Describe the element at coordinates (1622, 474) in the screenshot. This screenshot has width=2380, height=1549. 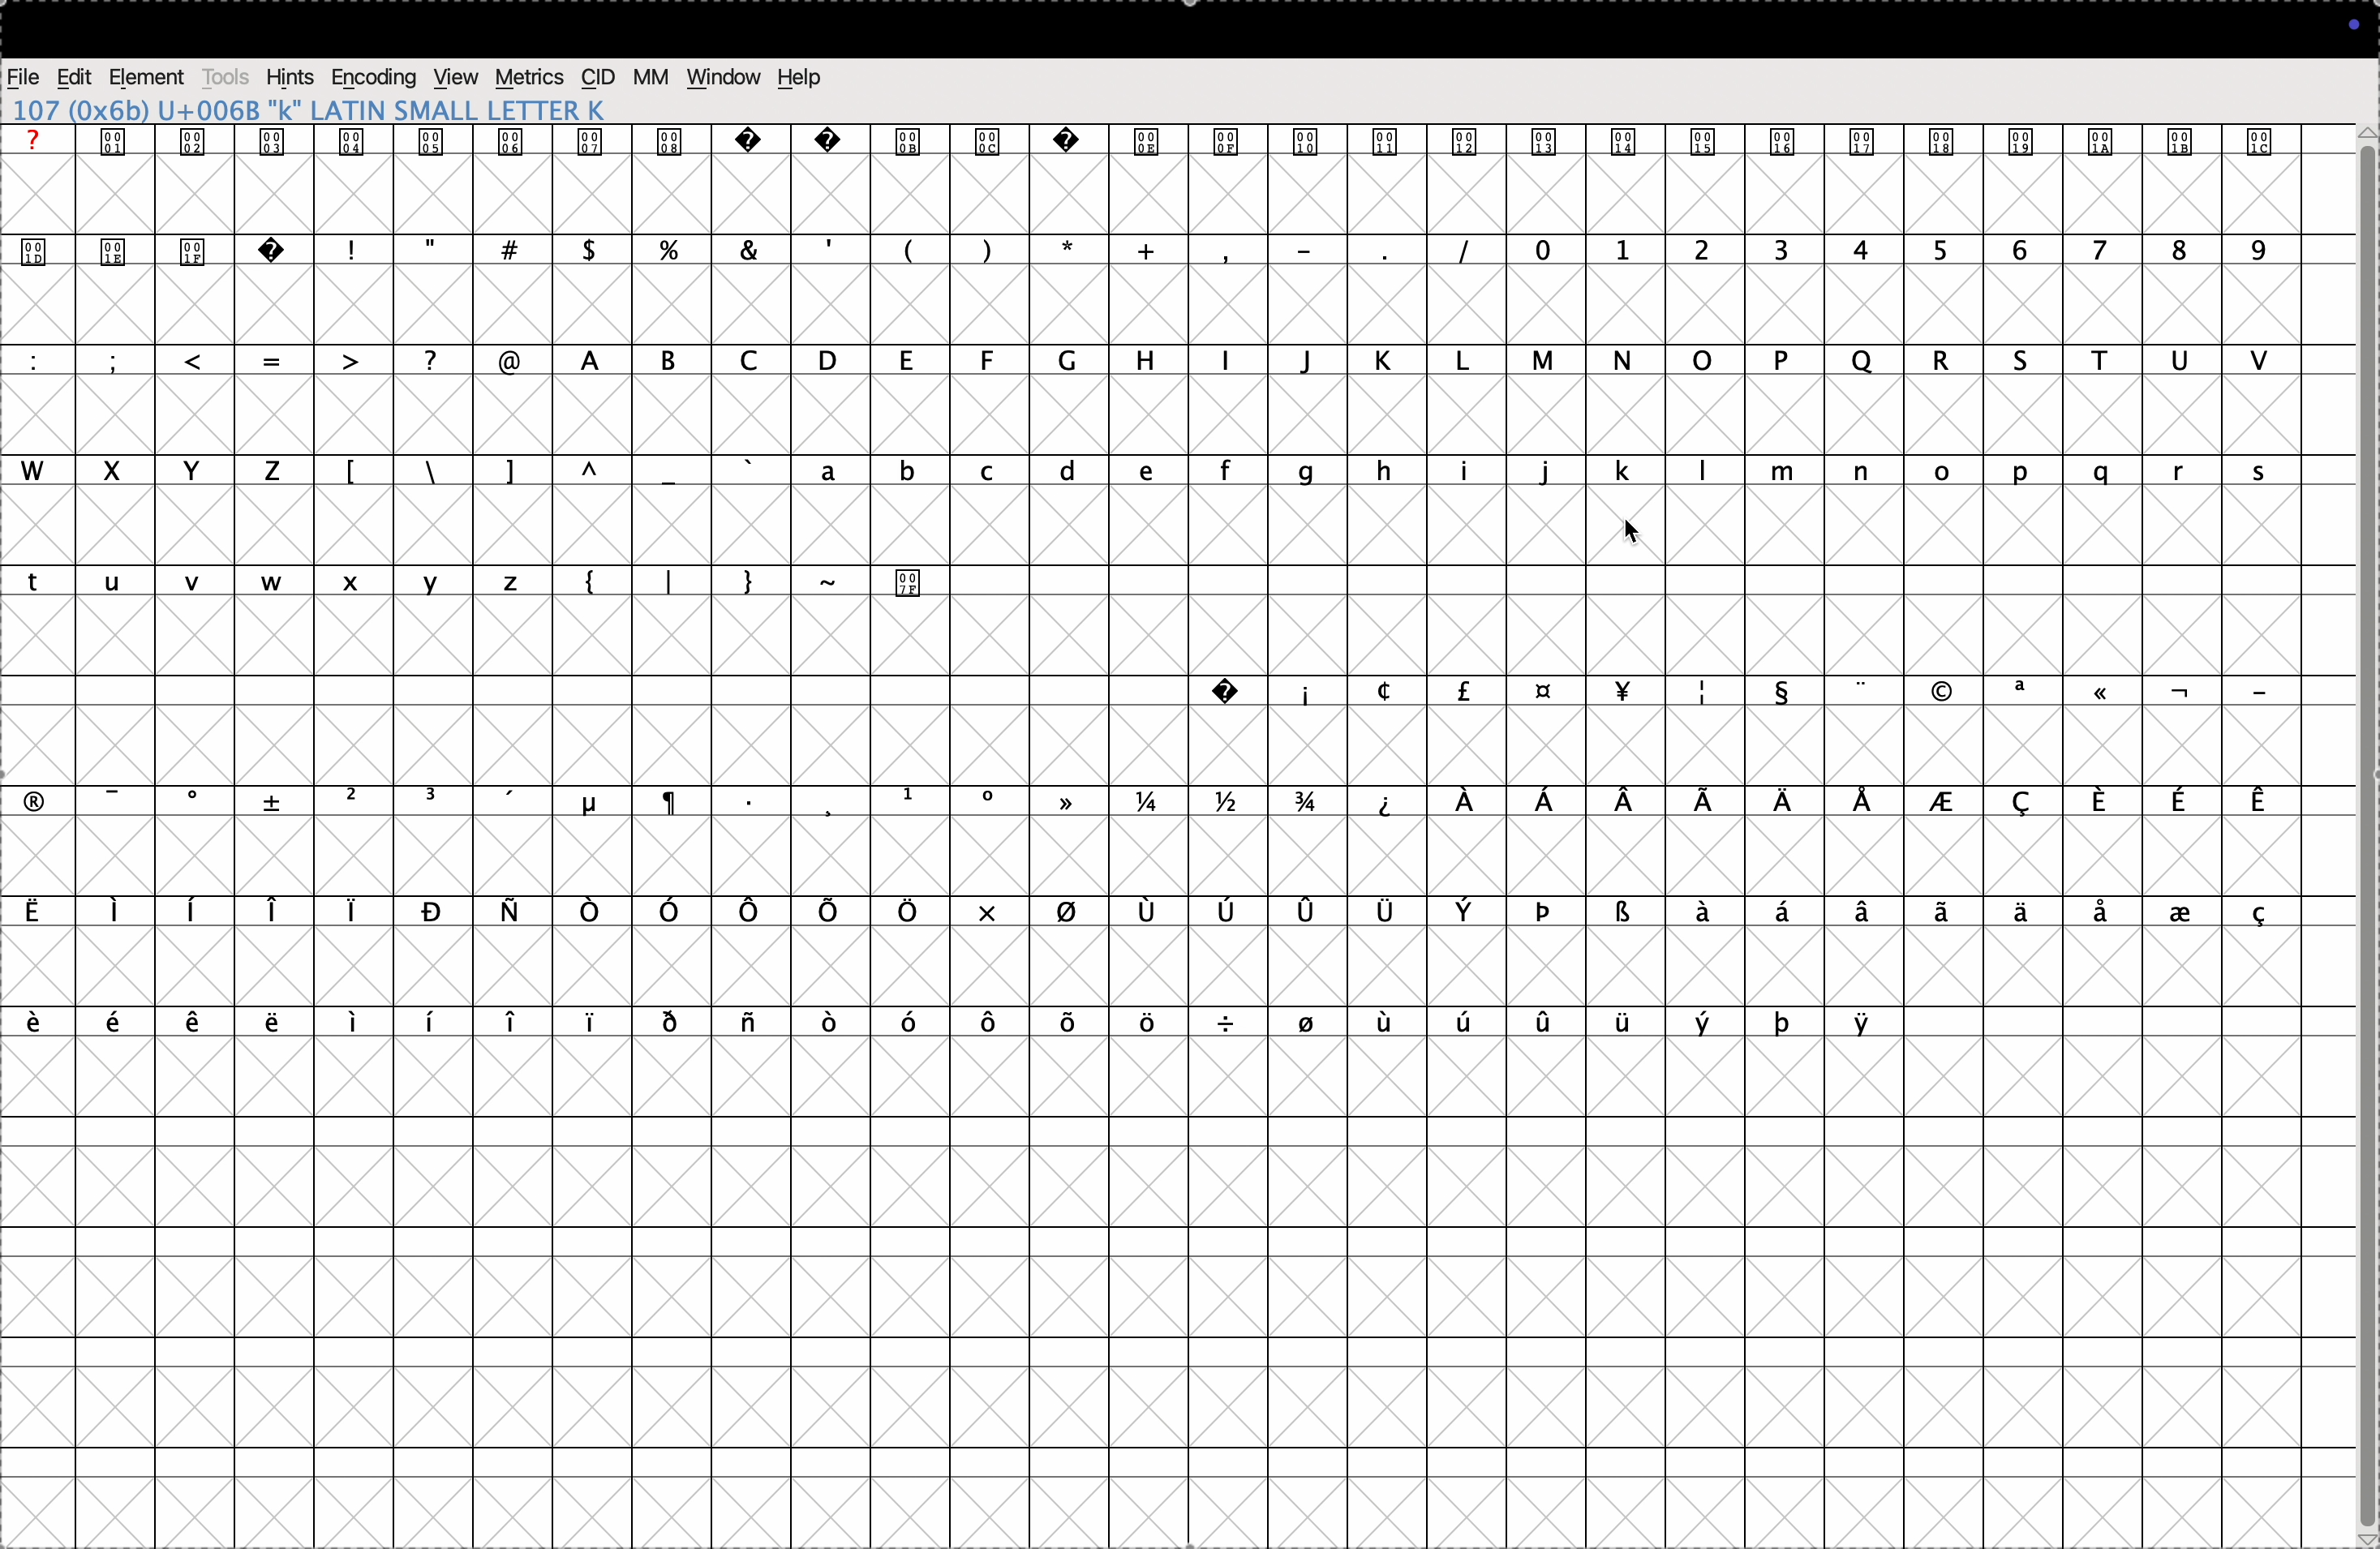
I see `k` at that location.